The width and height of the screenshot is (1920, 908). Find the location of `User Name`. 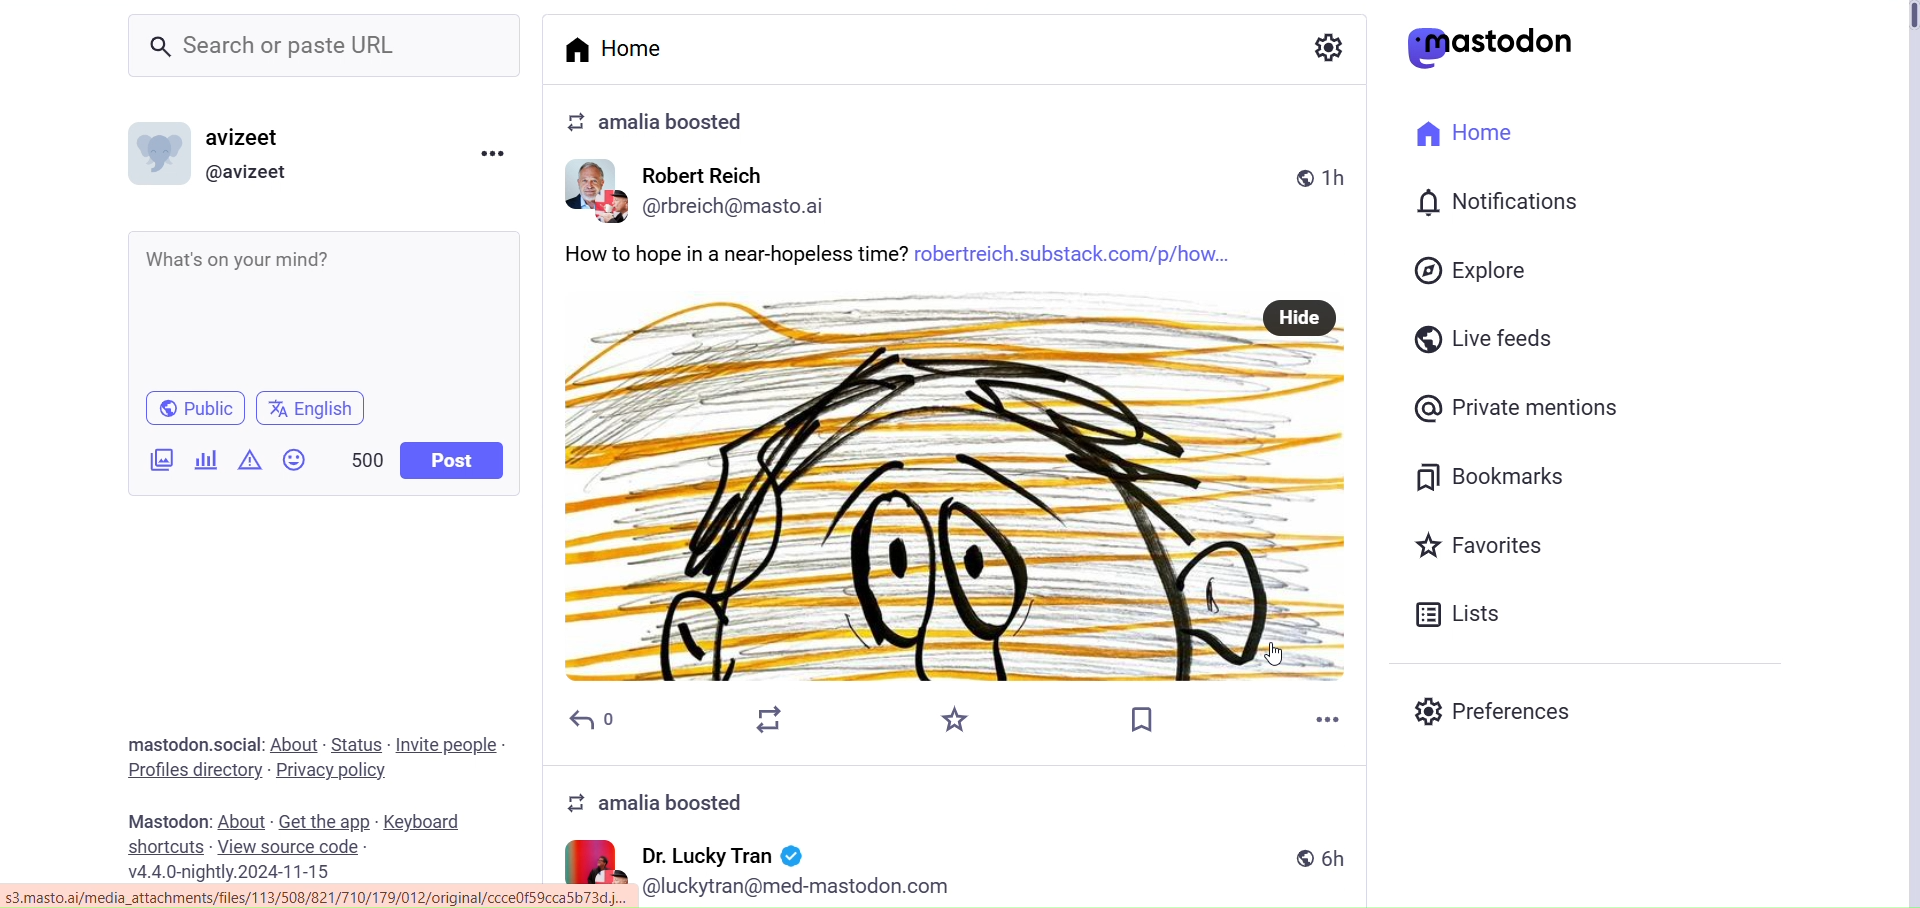

User Name is located at coordinates (243, 135).